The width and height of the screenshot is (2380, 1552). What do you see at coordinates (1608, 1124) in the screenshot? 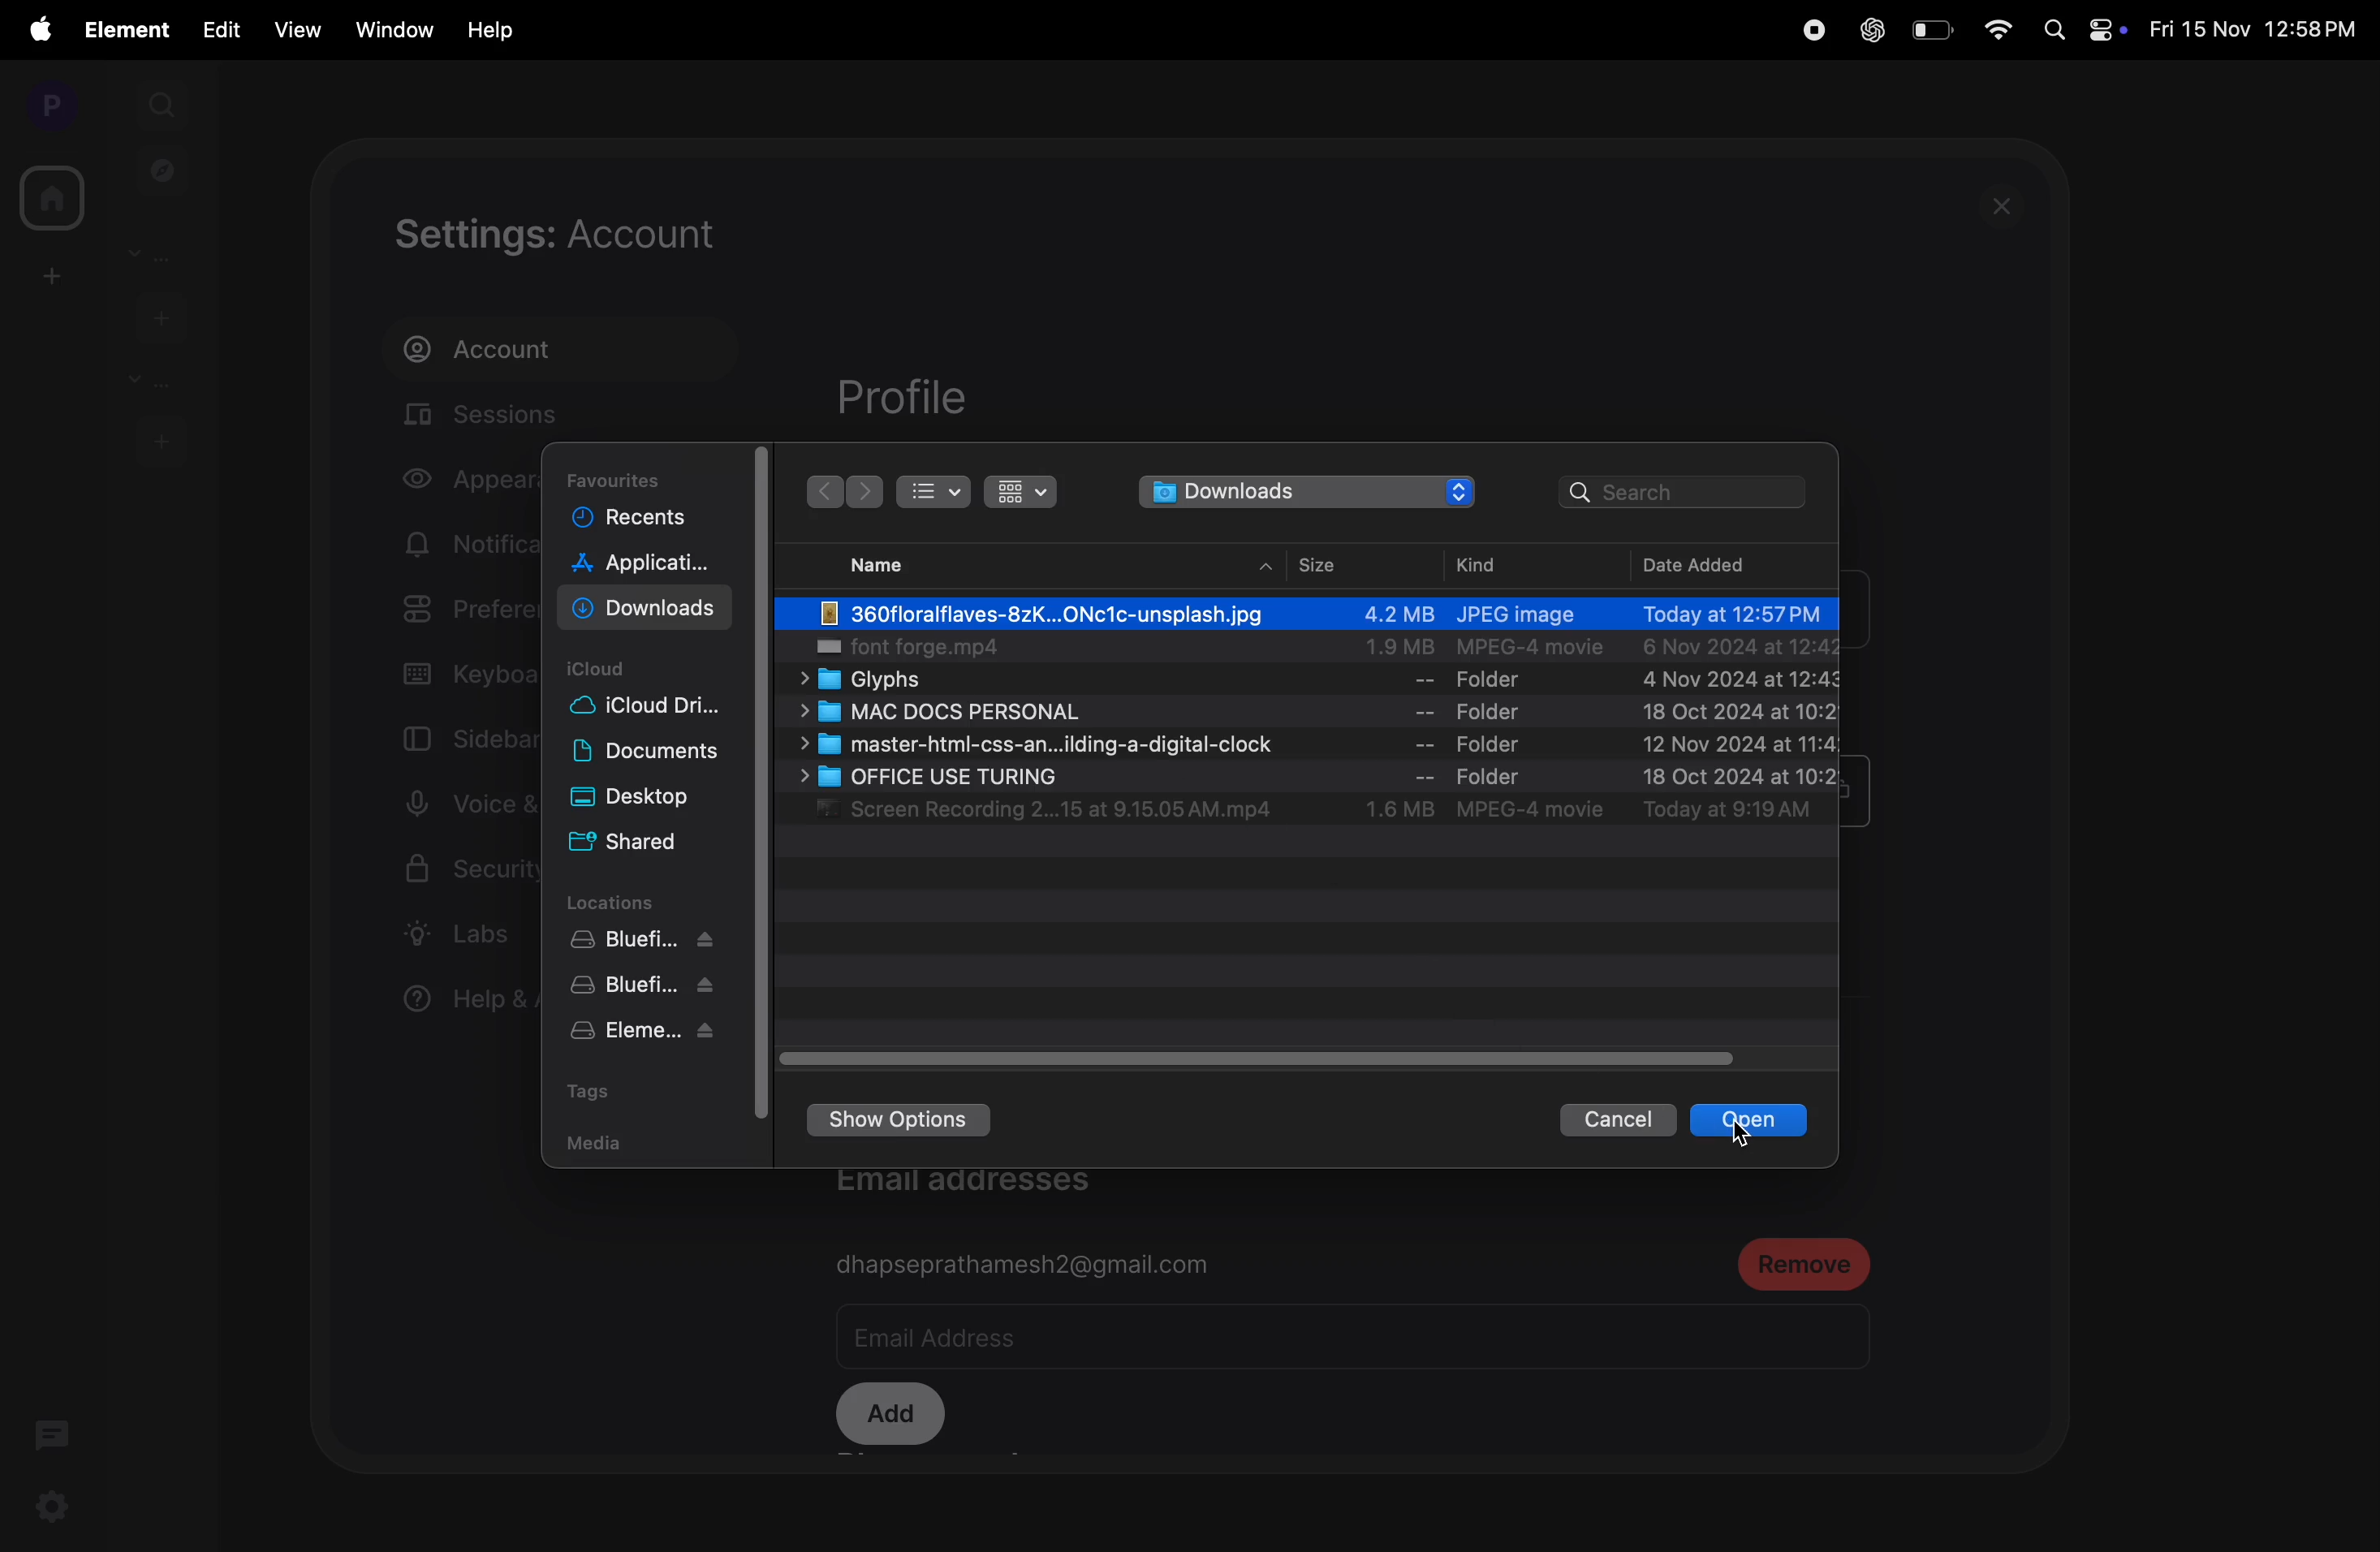
I see `cancel` at bounding box center [1608, 1124].